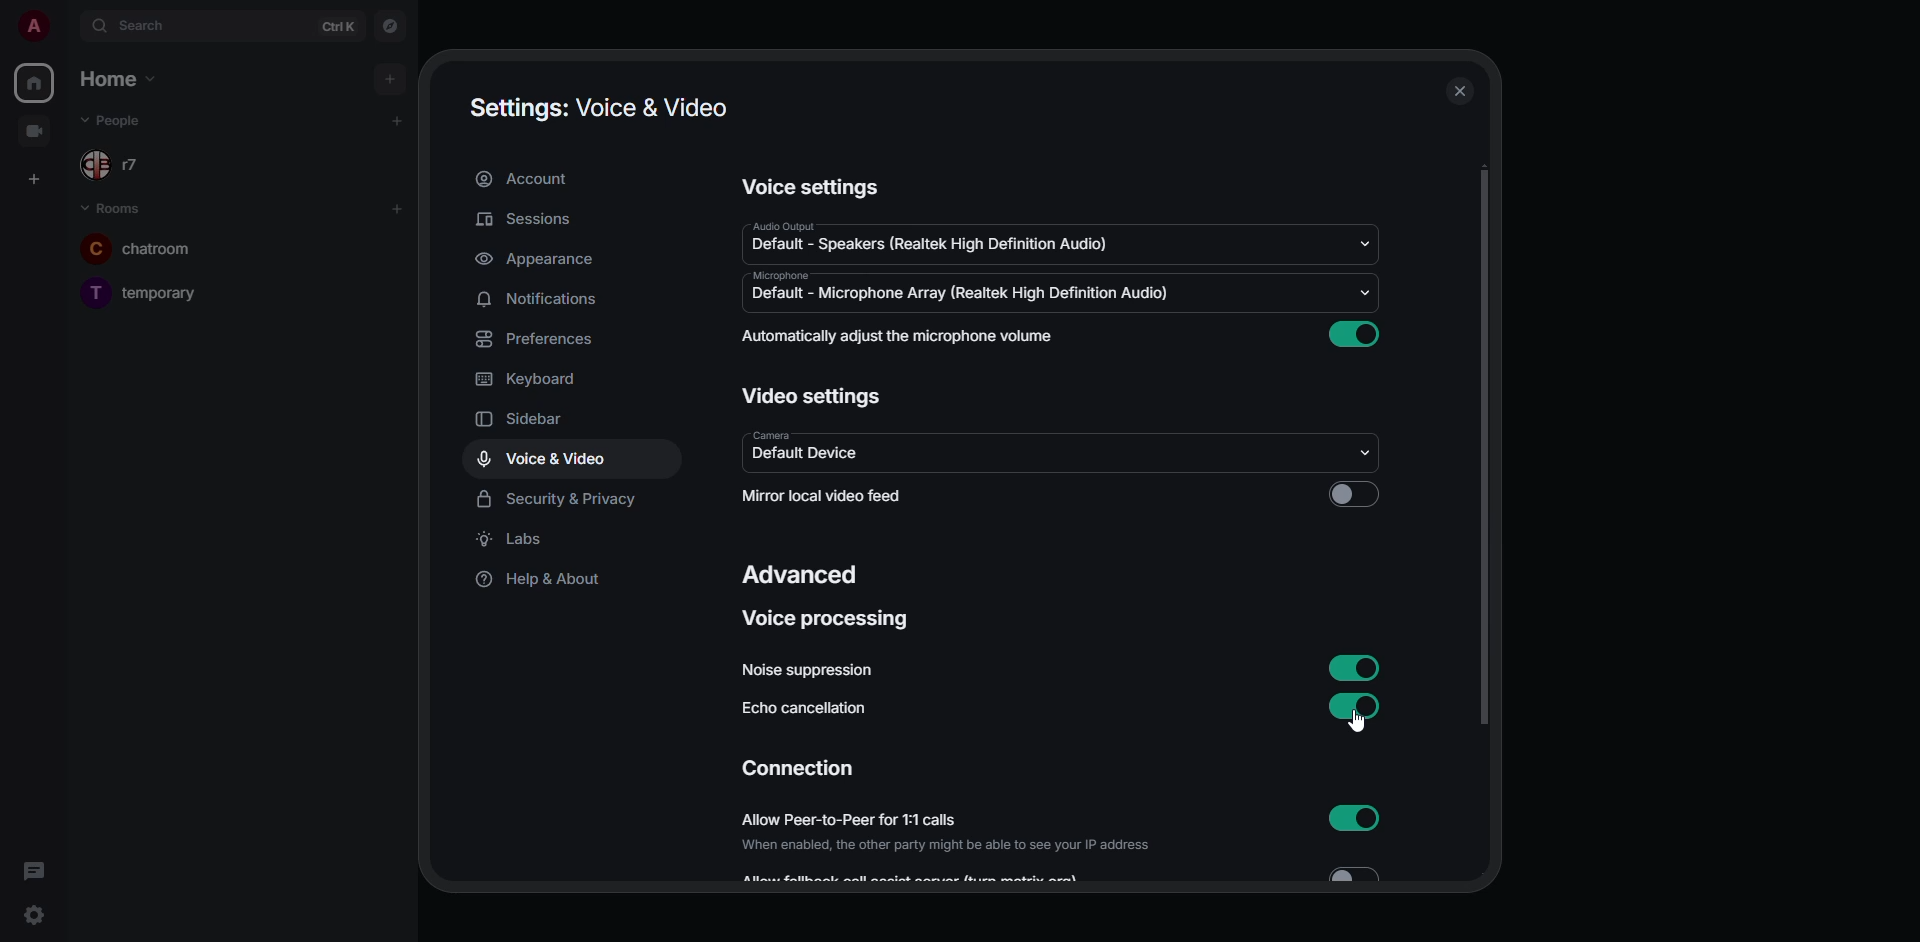  I want to click on click to enable, so click(1352, 494).